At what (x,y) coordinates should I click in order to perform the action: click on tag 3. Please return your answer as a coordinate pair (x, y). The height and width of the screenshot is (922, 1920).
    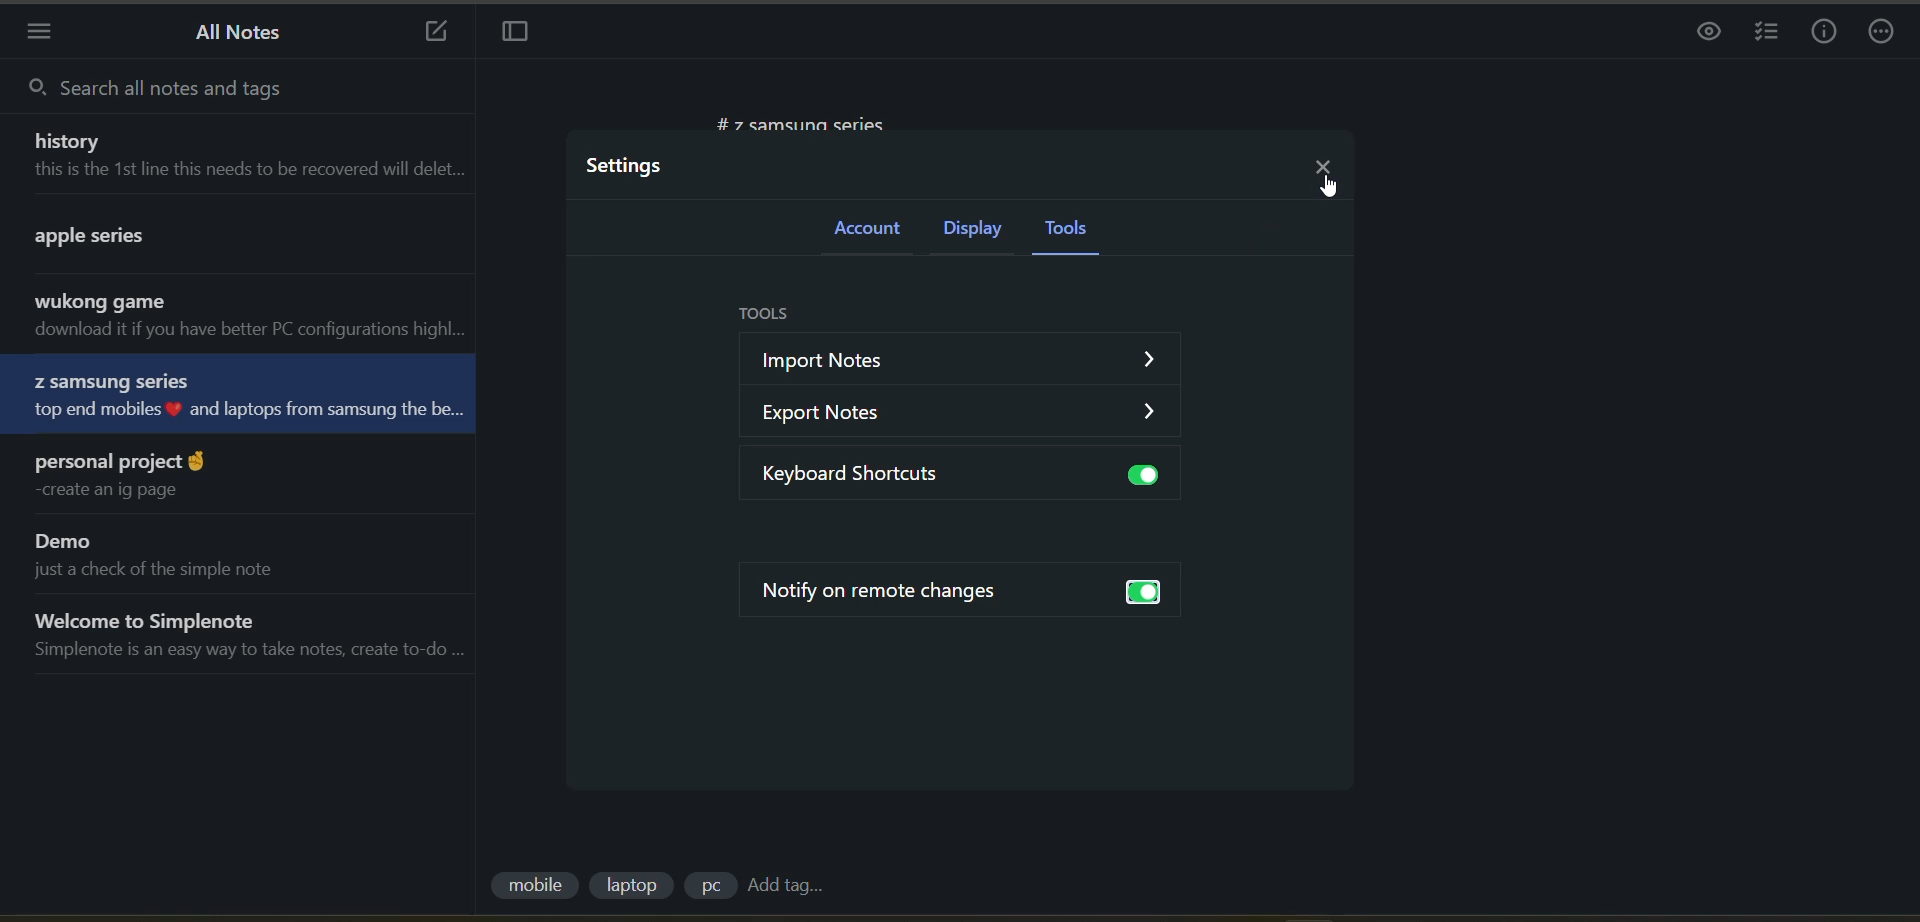
    Looking at the image, I should click on (706, 889).